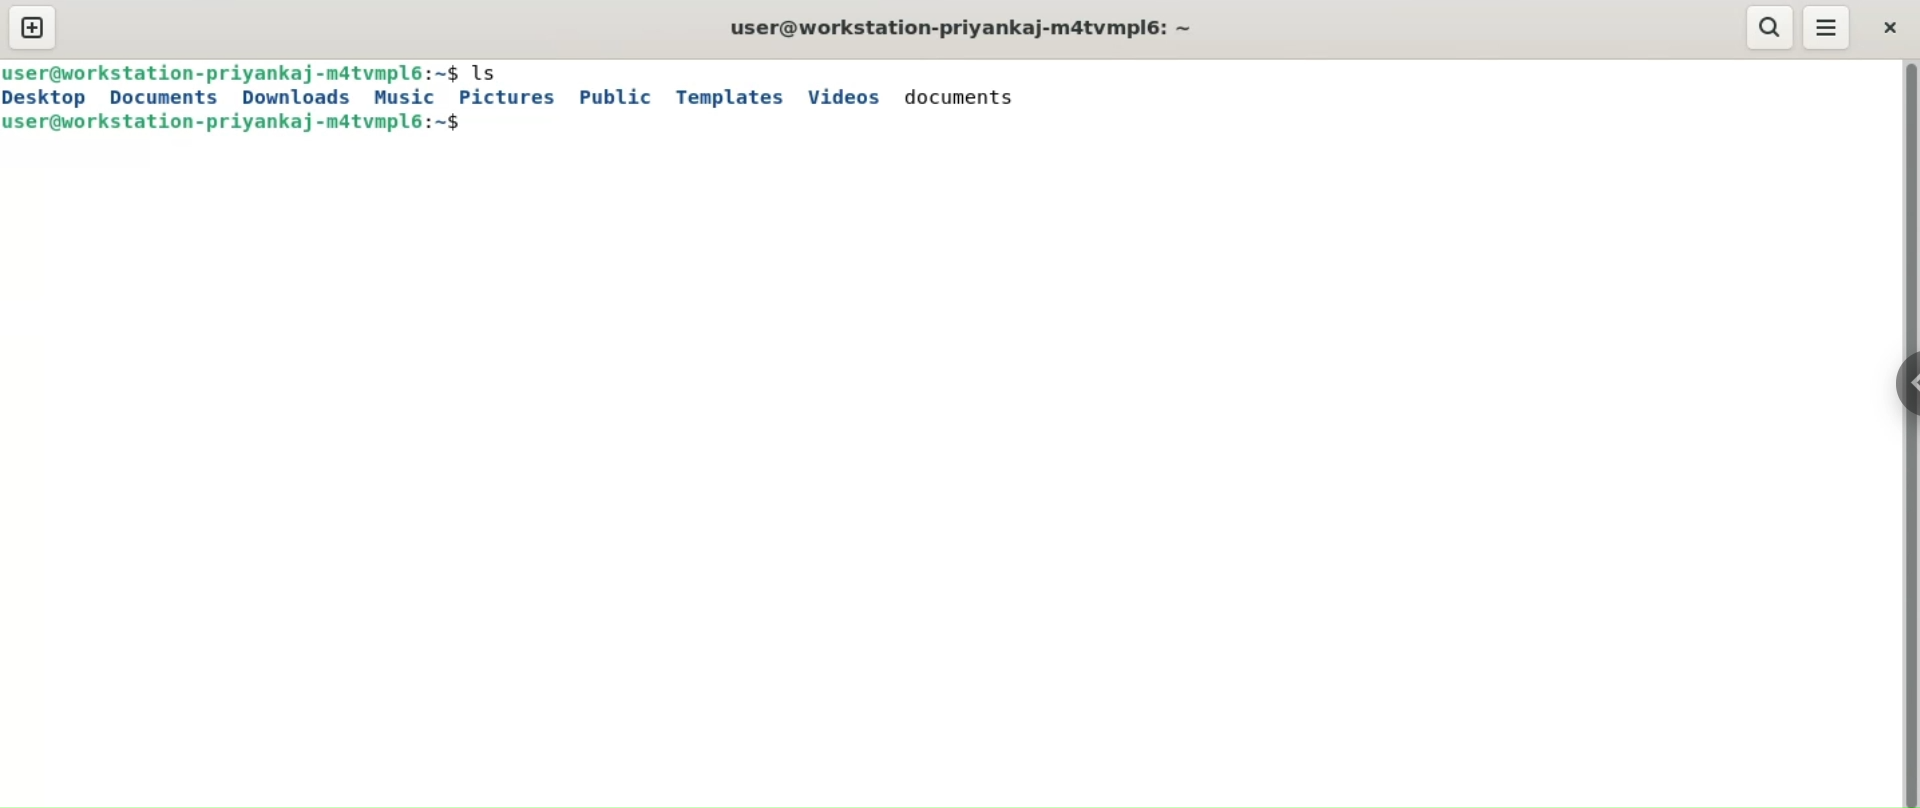  What do you see at coordinates (1773, 26) in the screenshot?
I see `search` at bounding box center [1773, 26].